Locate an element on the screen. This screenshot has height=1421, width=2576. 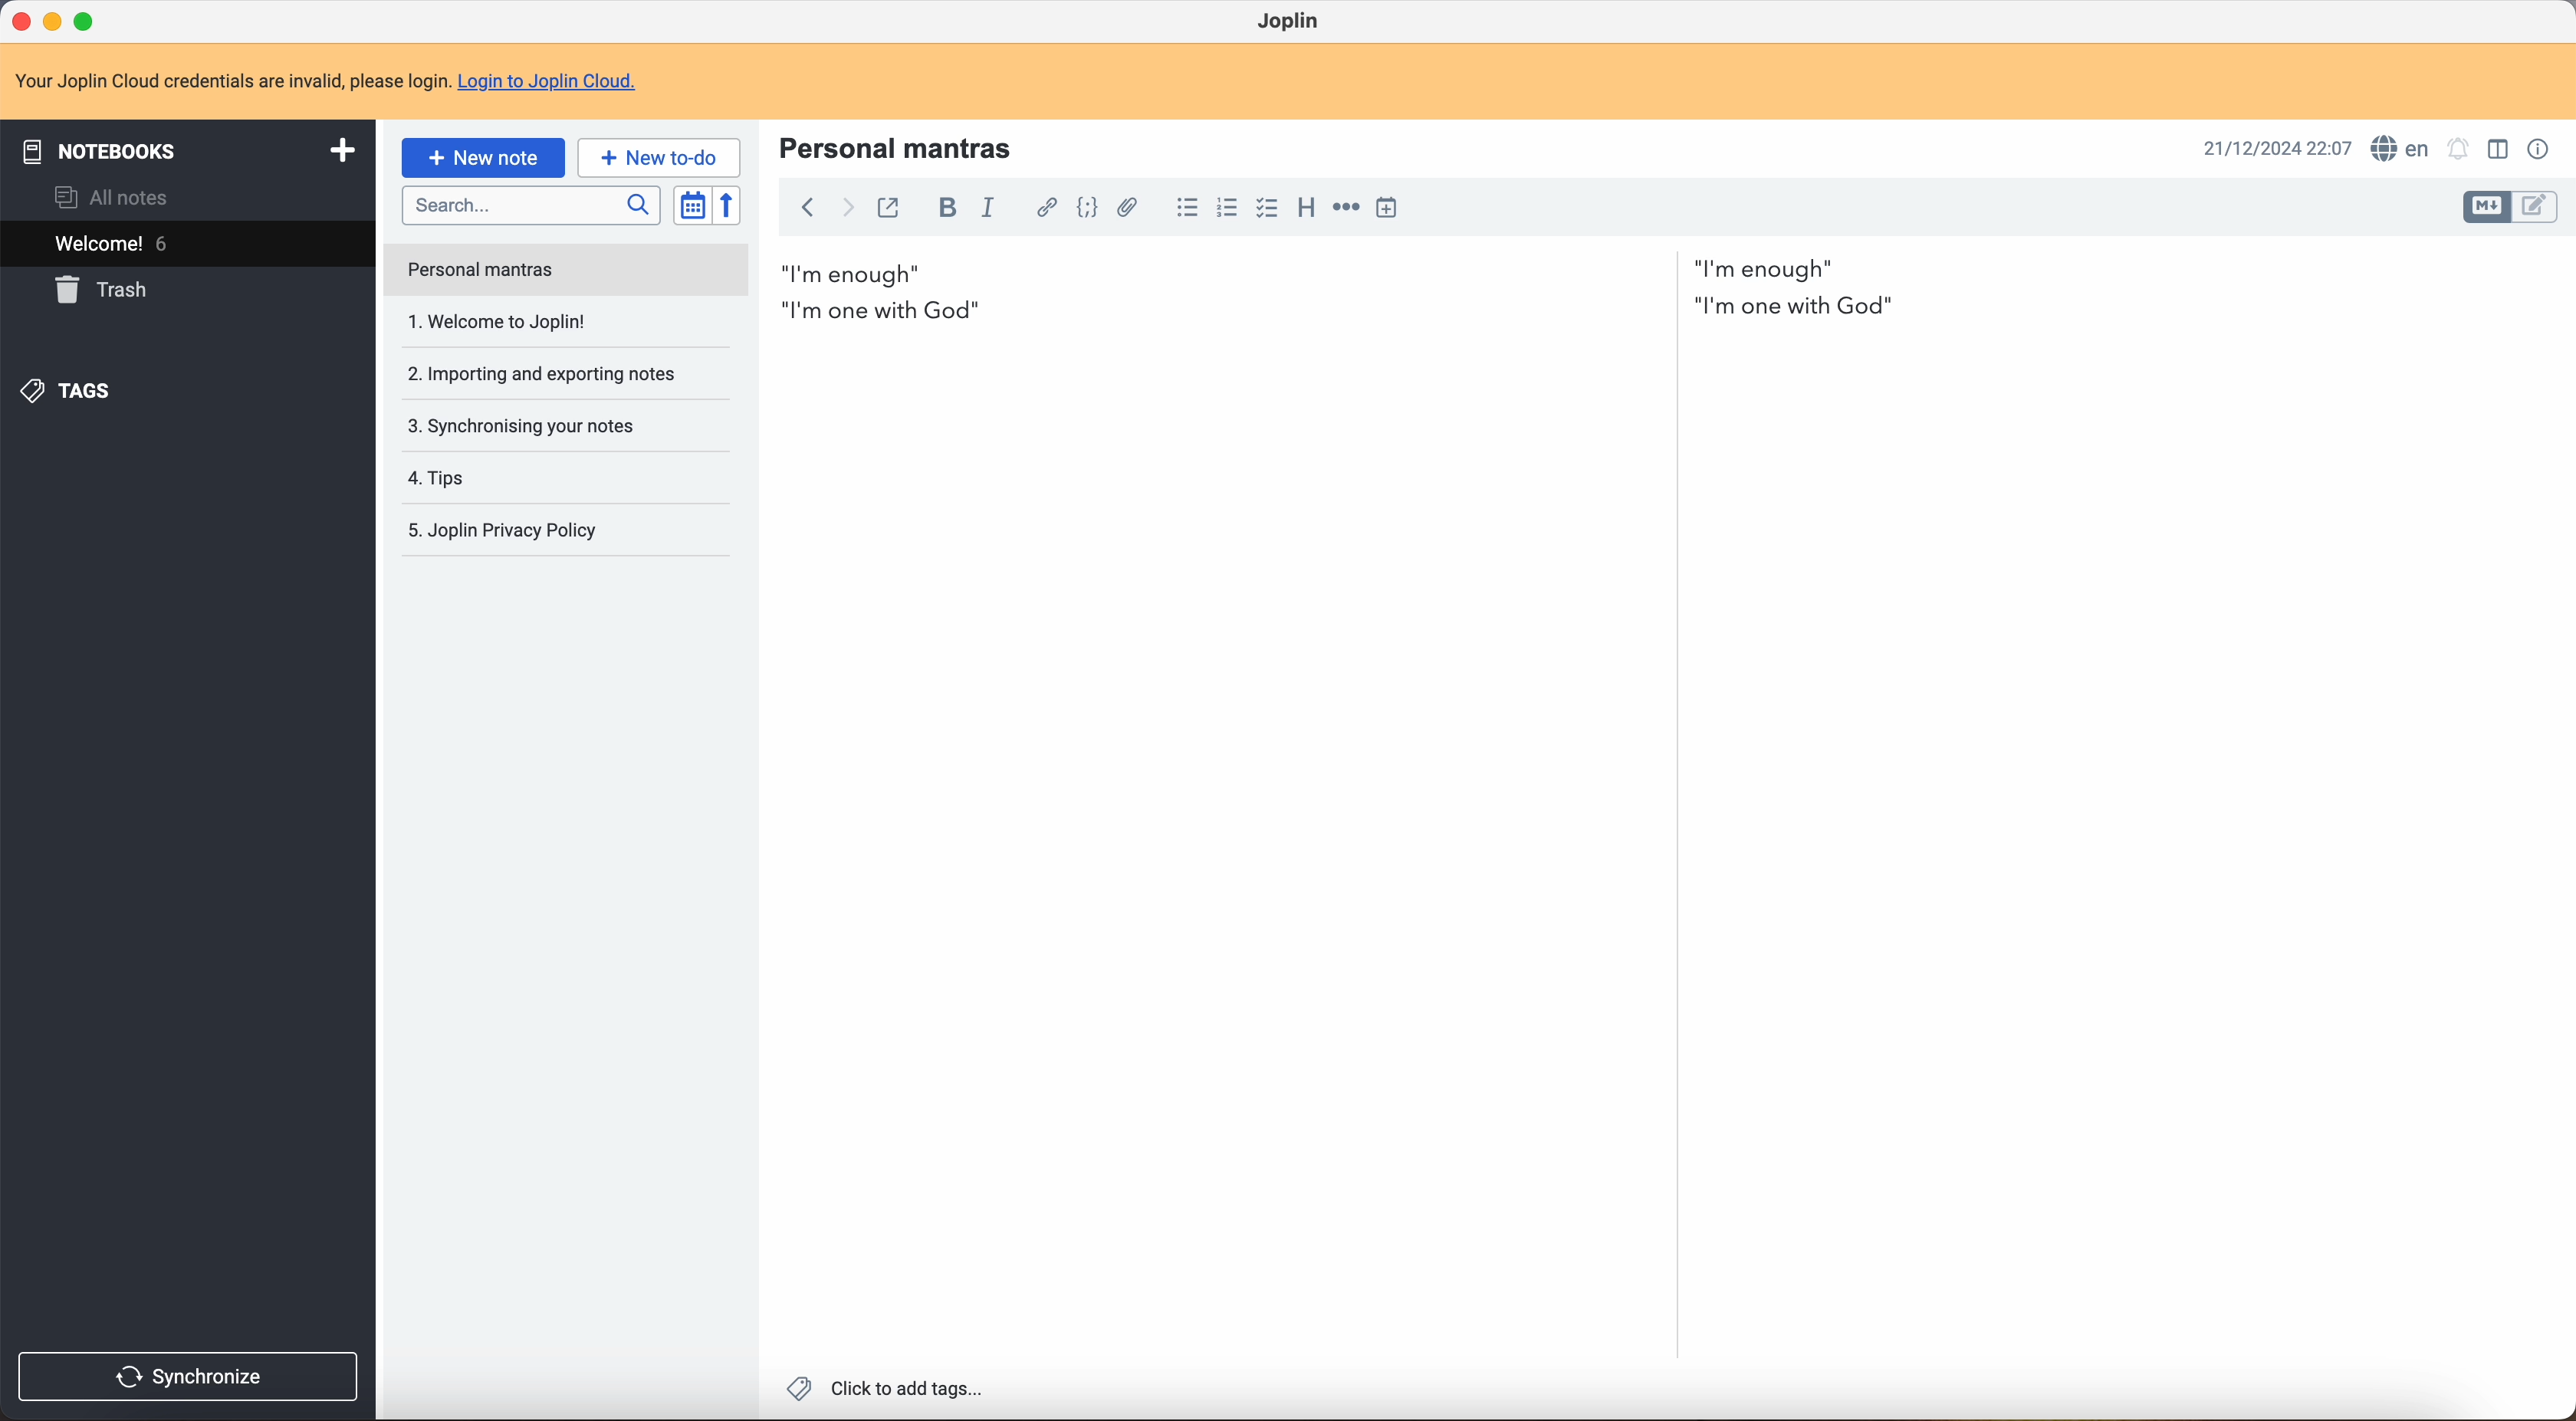
reverse sort order is located at coordinates (728, 207).